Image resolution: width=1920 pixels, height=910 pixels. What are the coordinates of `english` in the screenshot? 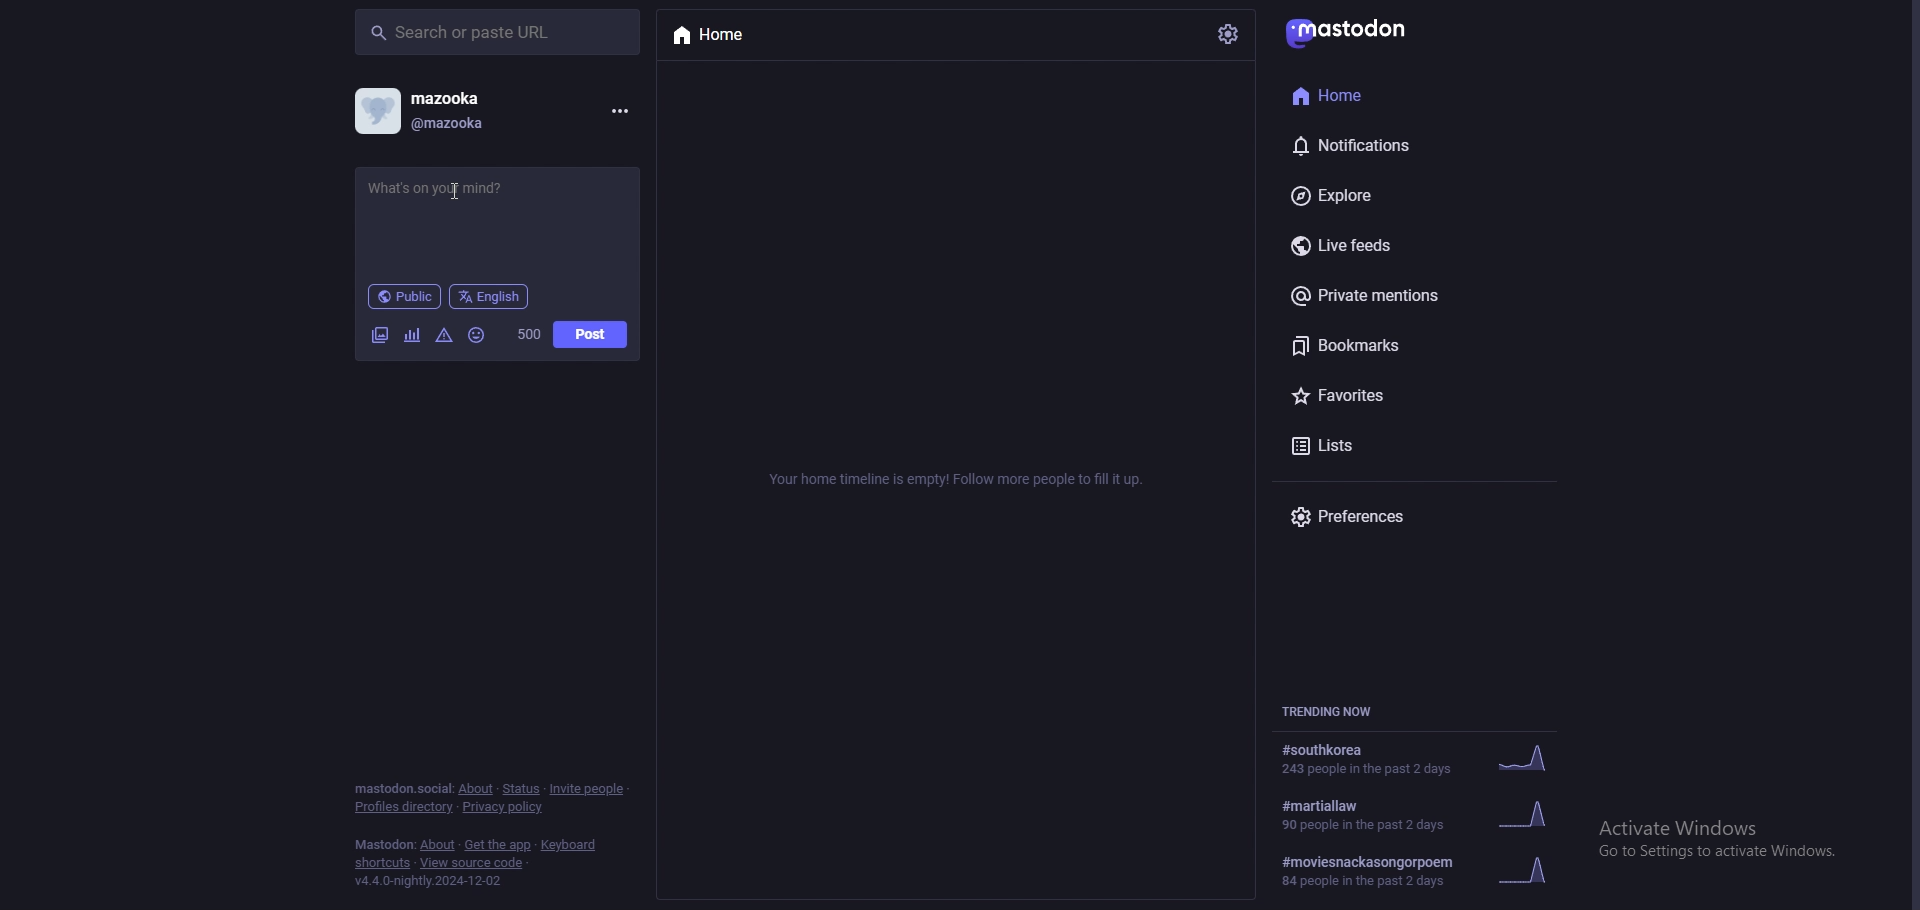 It's located at (490, 297).